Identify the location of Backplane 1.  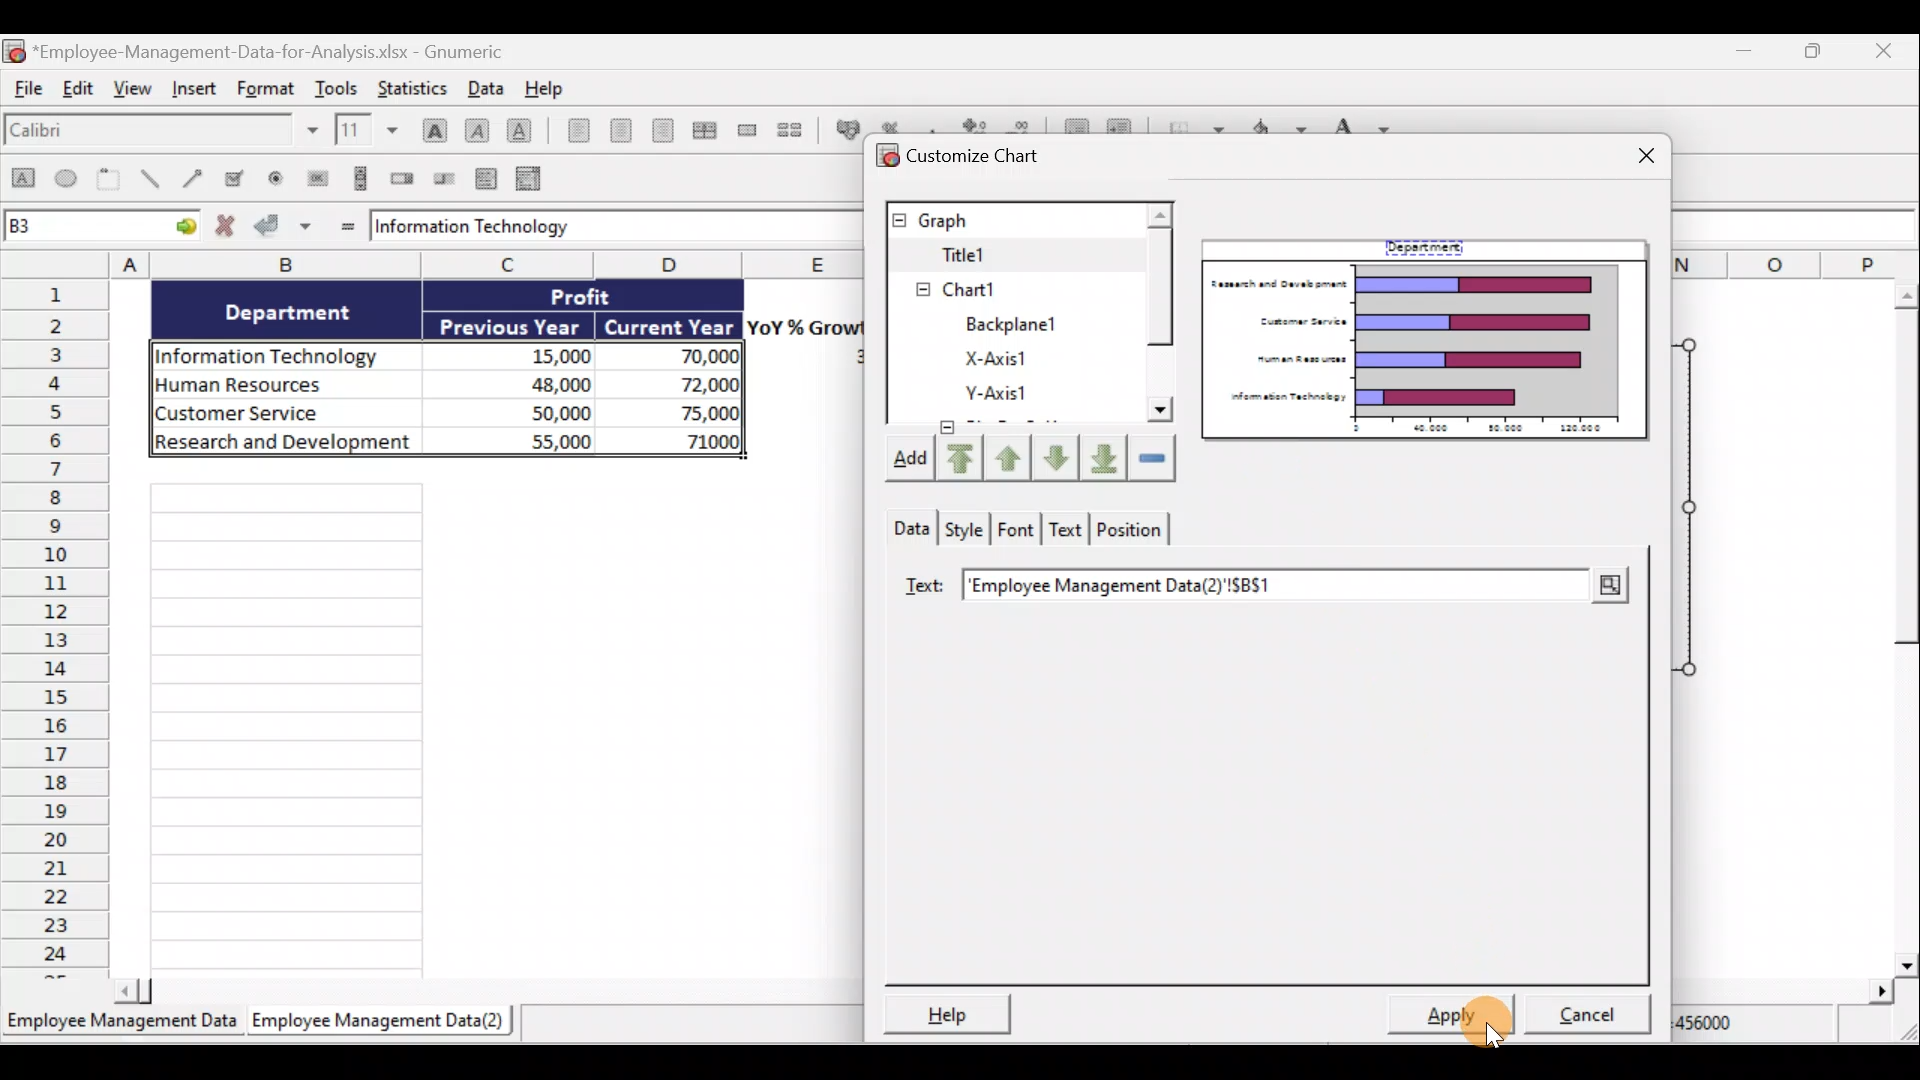
(1004, 286).